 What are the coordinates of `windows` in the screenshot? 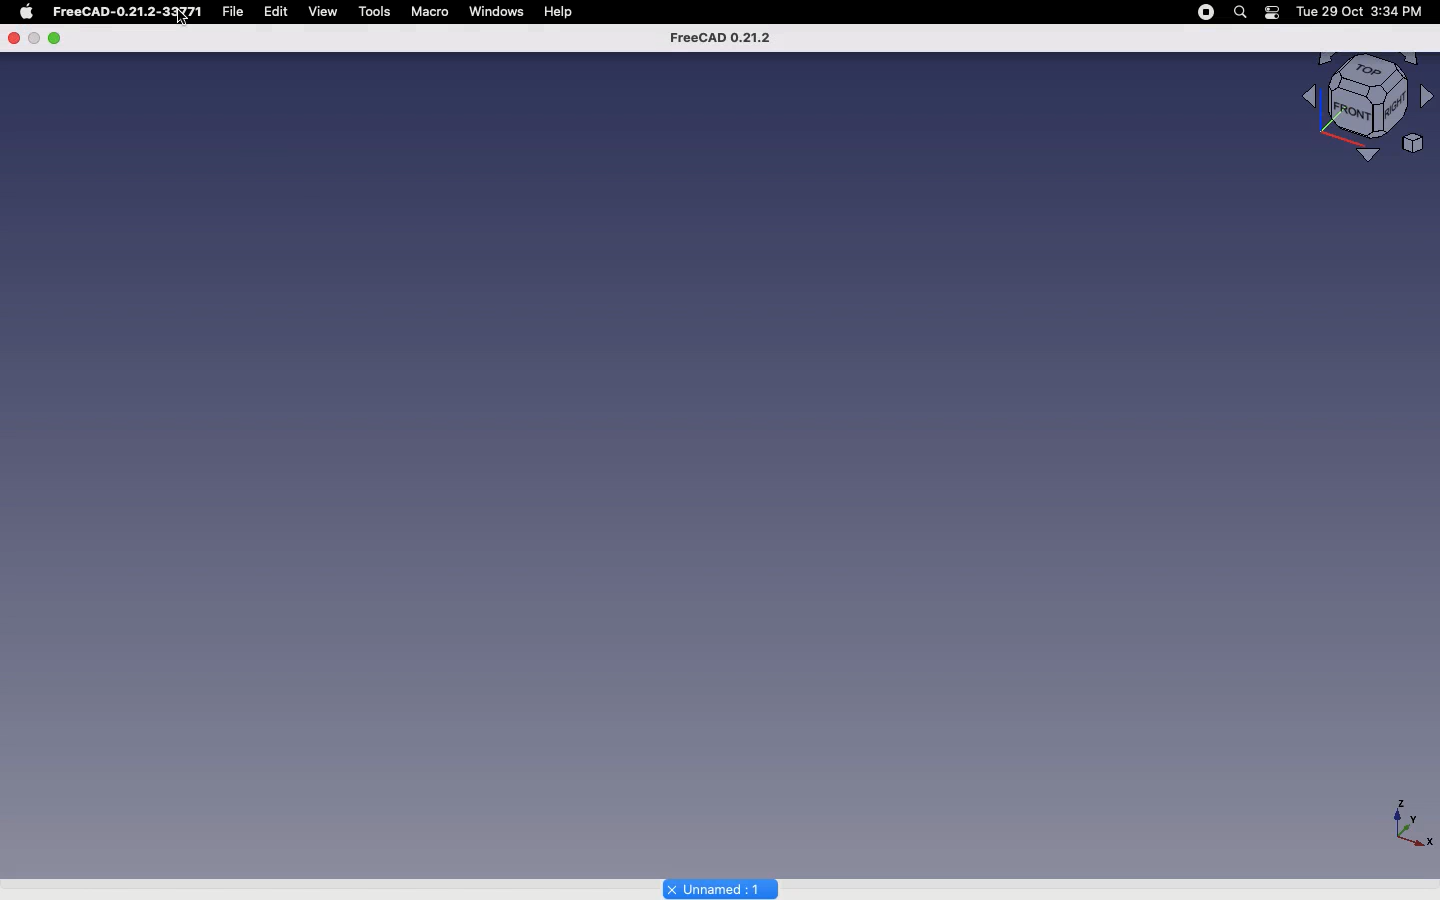 It's located at (497, 12).